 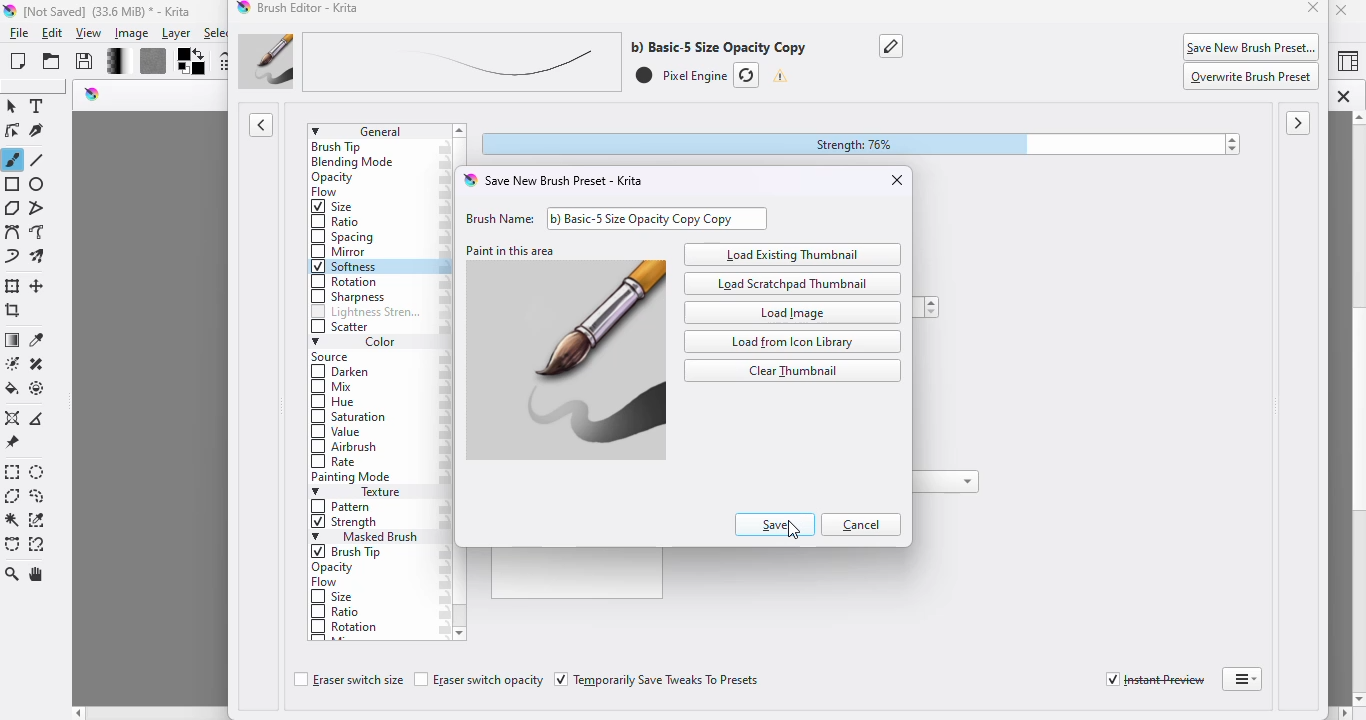 I want to click on freehand brush tool, so click(x=13, y=159).